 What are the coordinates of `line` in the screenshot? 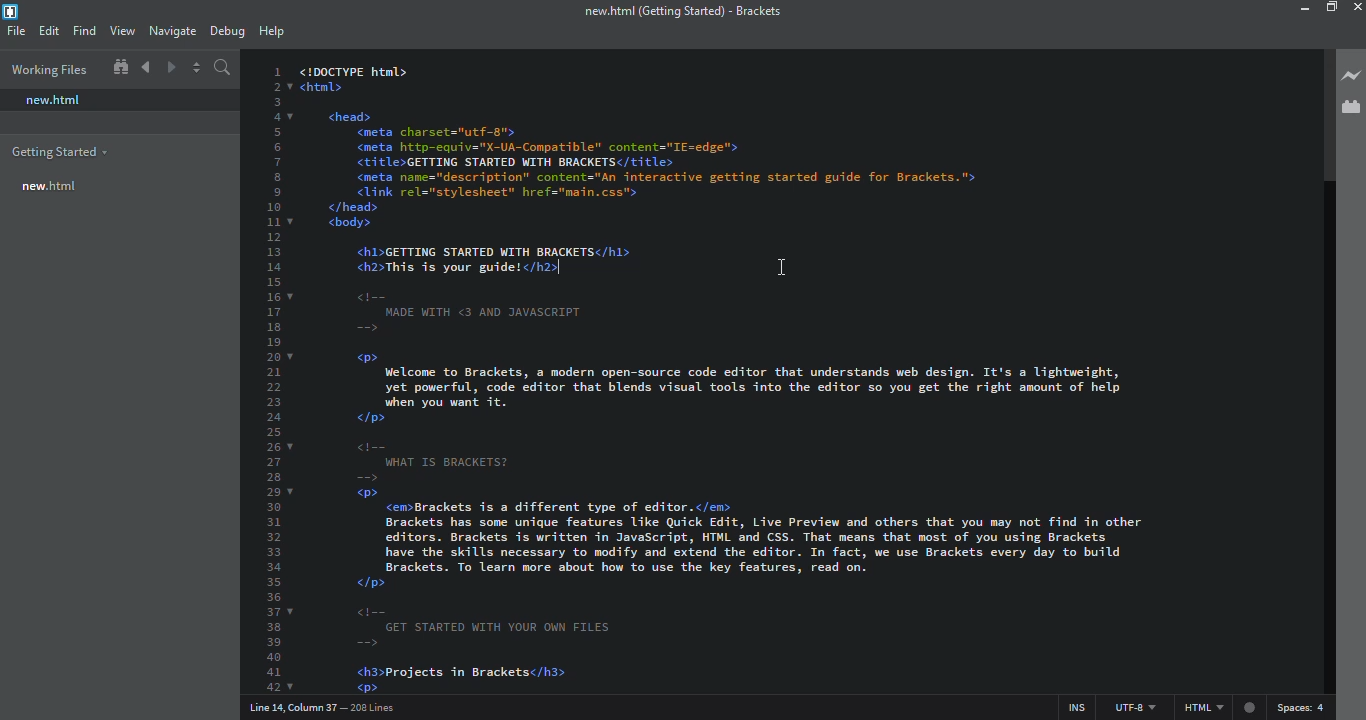 It's located at (320, 707).